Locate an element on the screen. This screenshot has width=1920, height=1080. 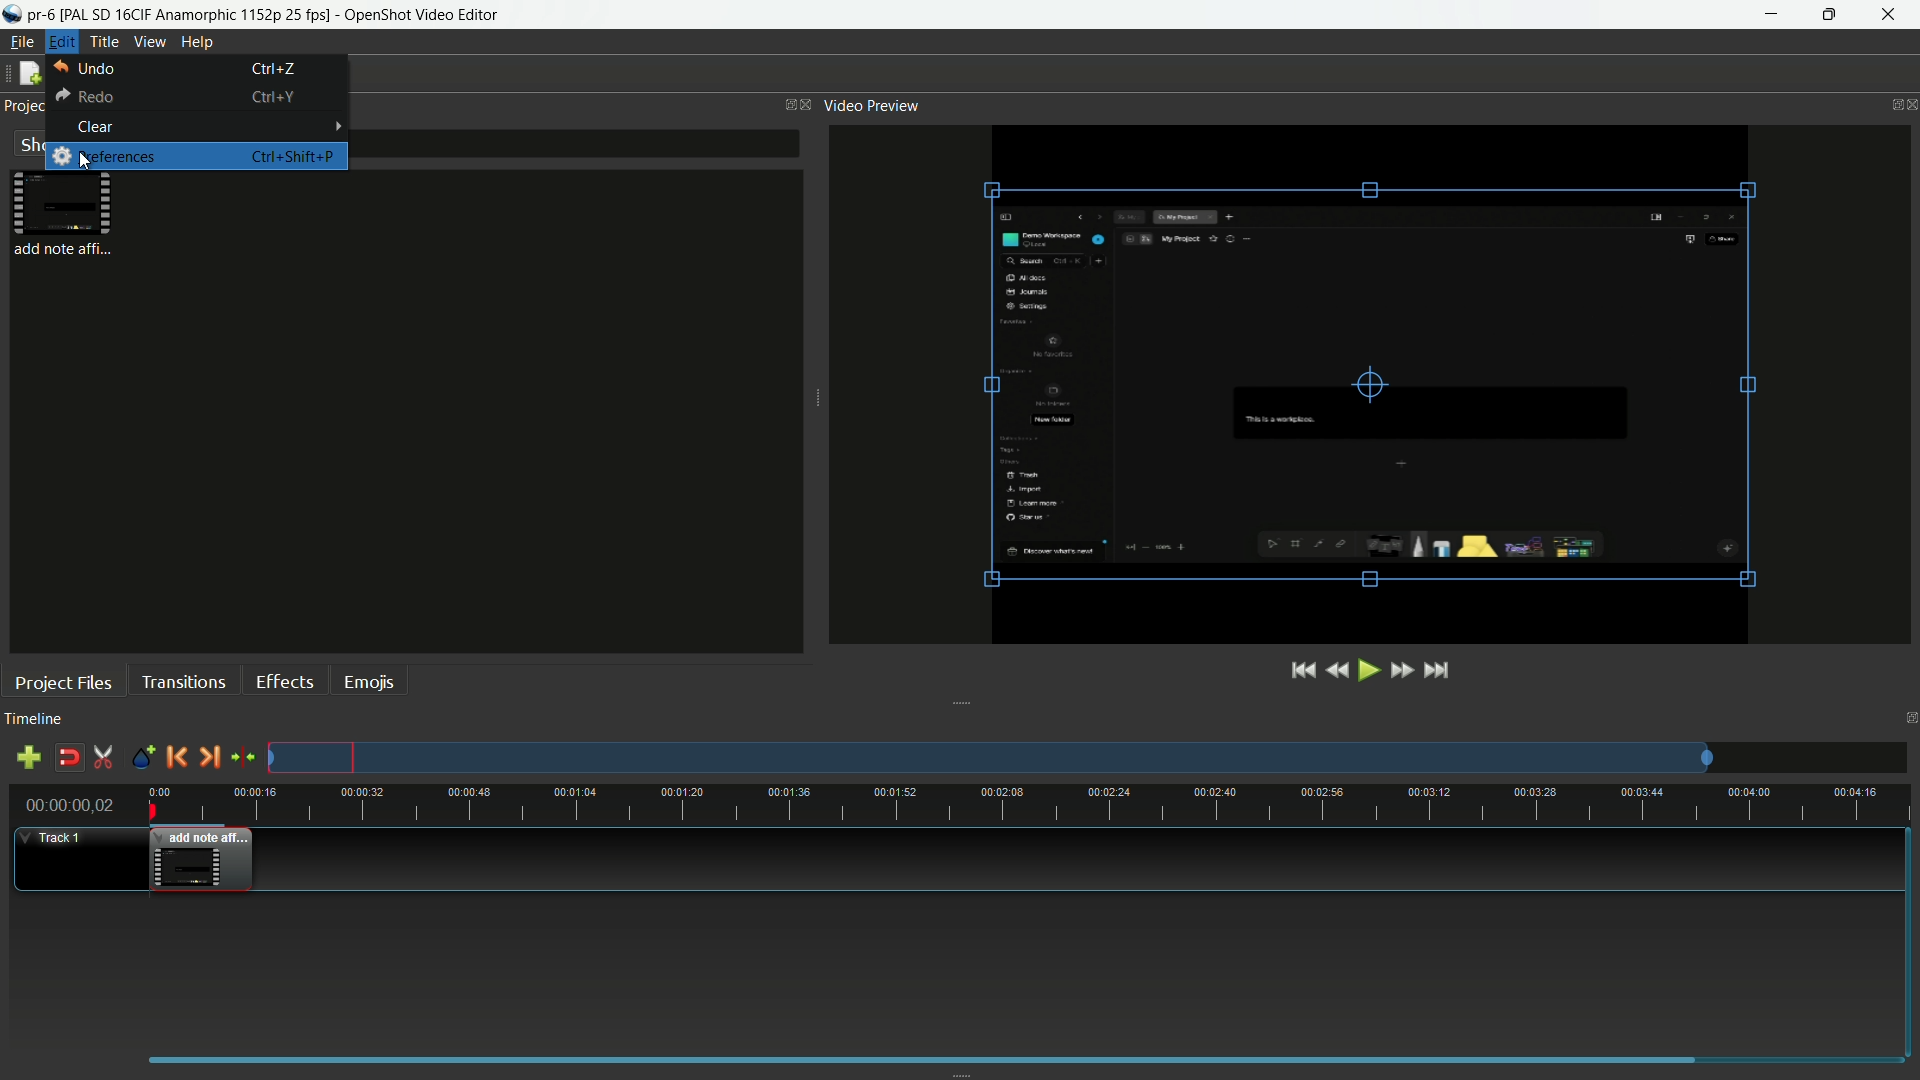
close project files is located at coordinates (809, 105).